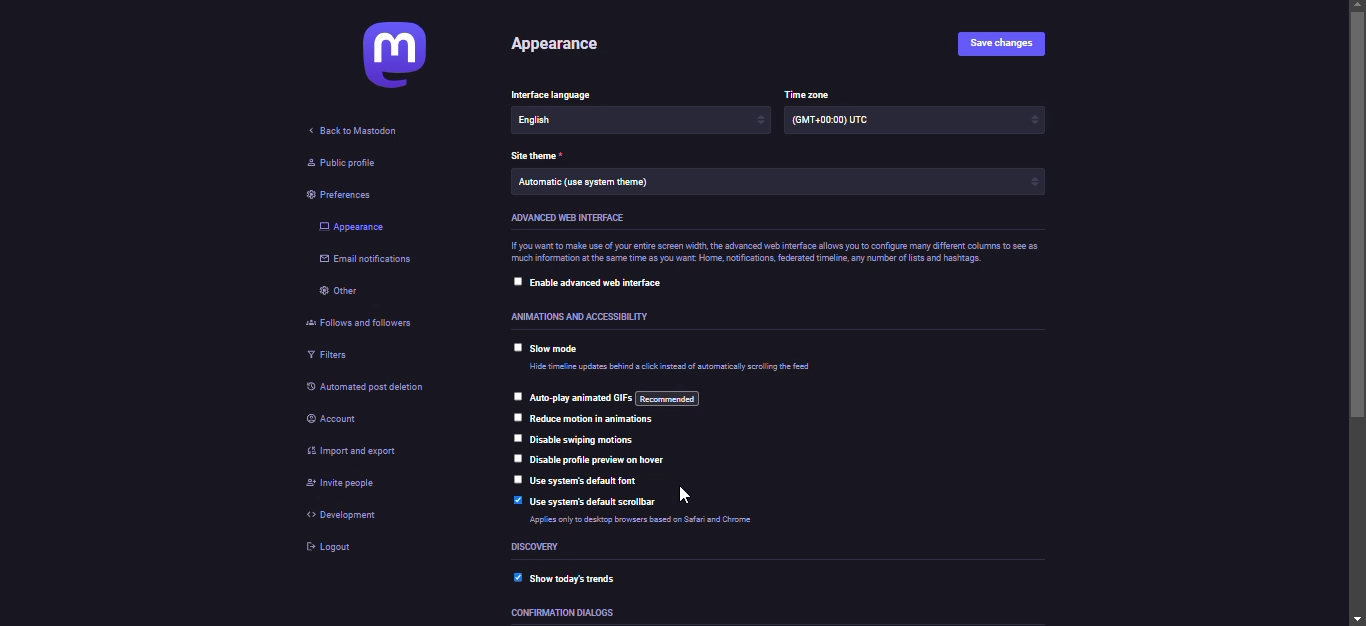 This screenshot has height=626, width=1366. I want to click on use system's default font, so click(587, 482).